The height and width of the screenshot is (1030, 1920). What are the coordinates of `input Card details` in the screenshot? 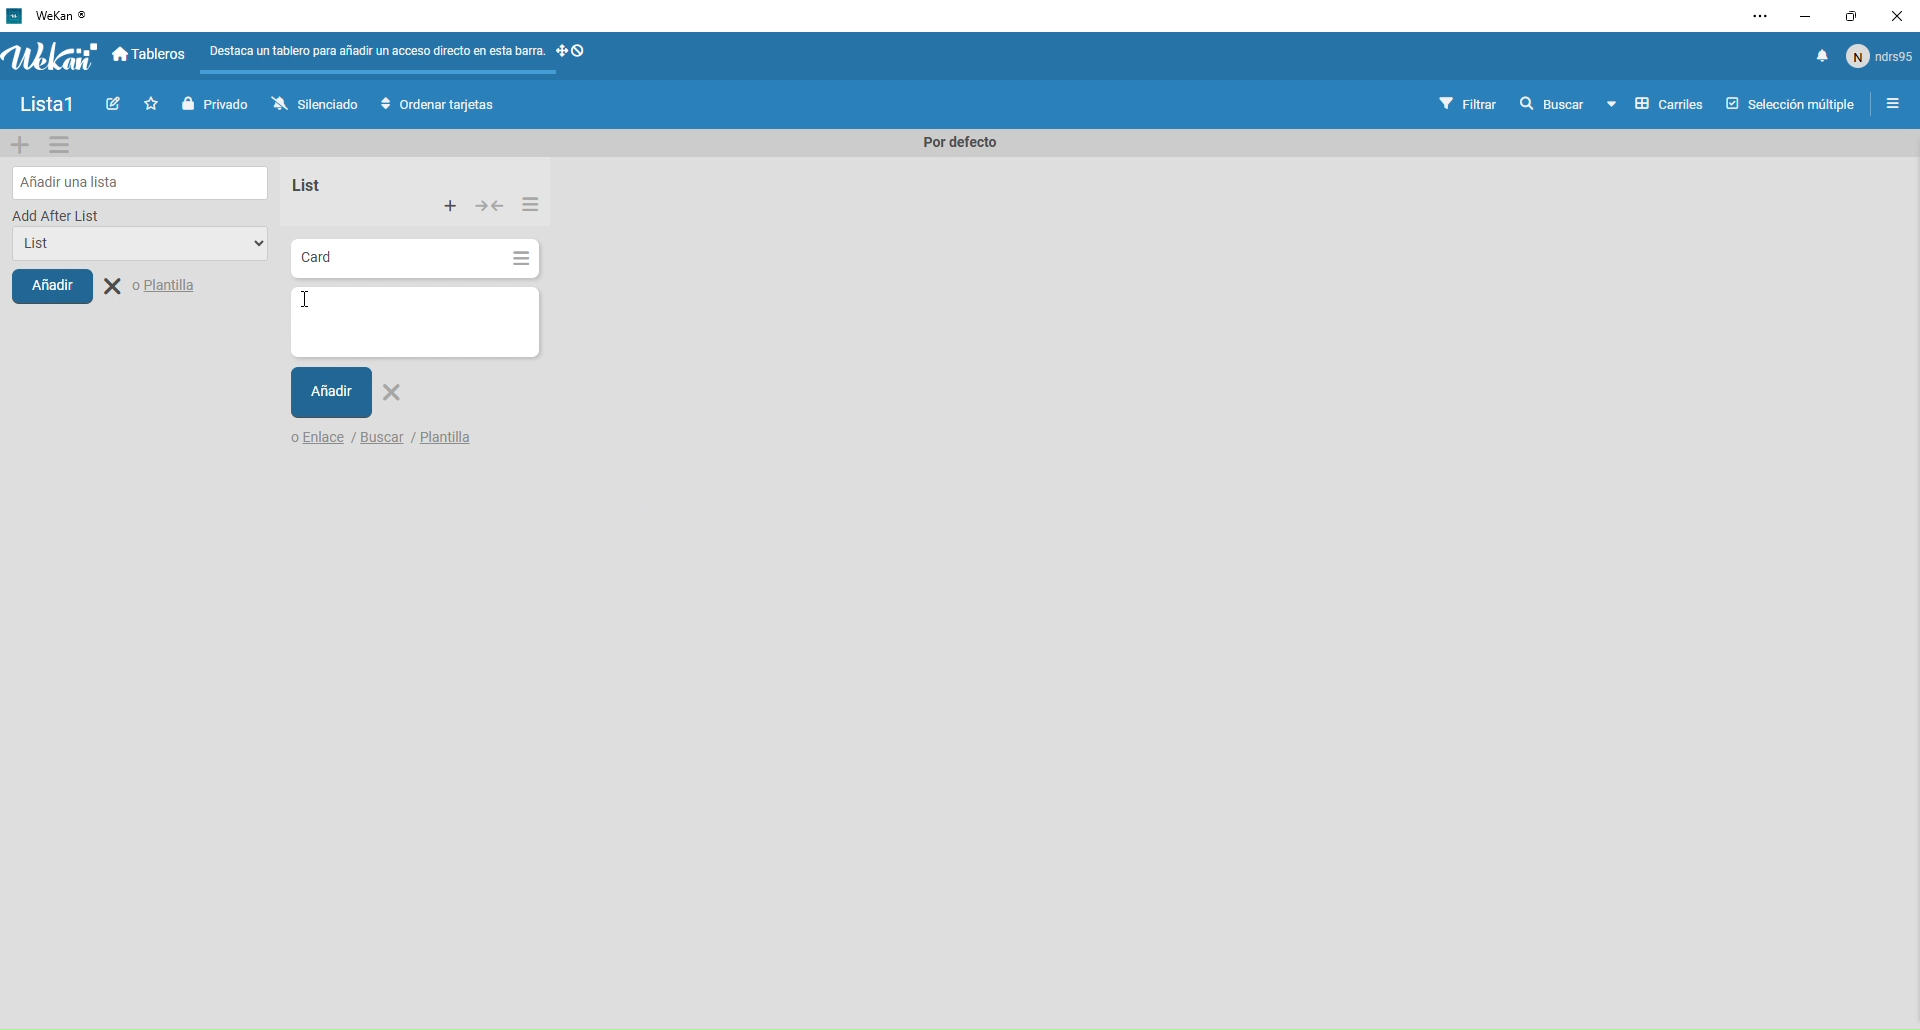 It's located at (411, 321).